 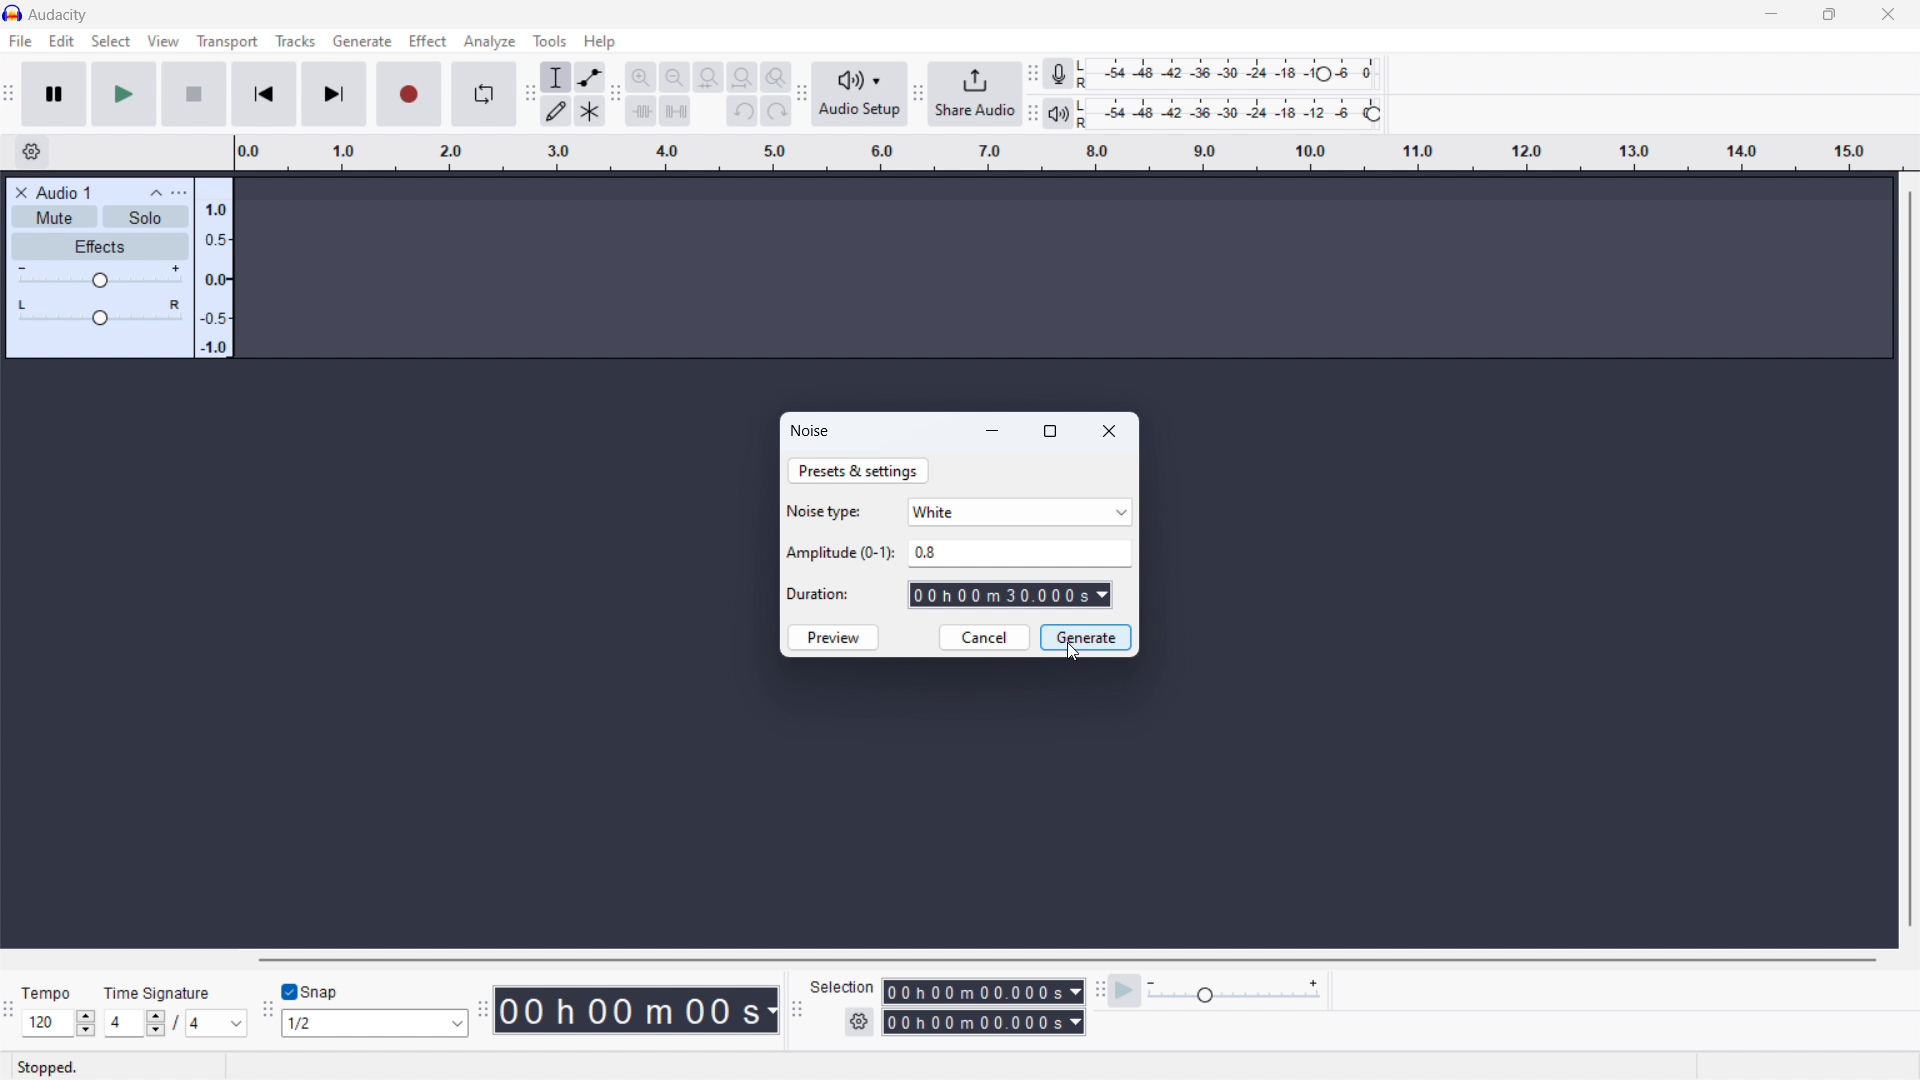 I want to click on play at speed toolbar, so click(x=1100, y=989).